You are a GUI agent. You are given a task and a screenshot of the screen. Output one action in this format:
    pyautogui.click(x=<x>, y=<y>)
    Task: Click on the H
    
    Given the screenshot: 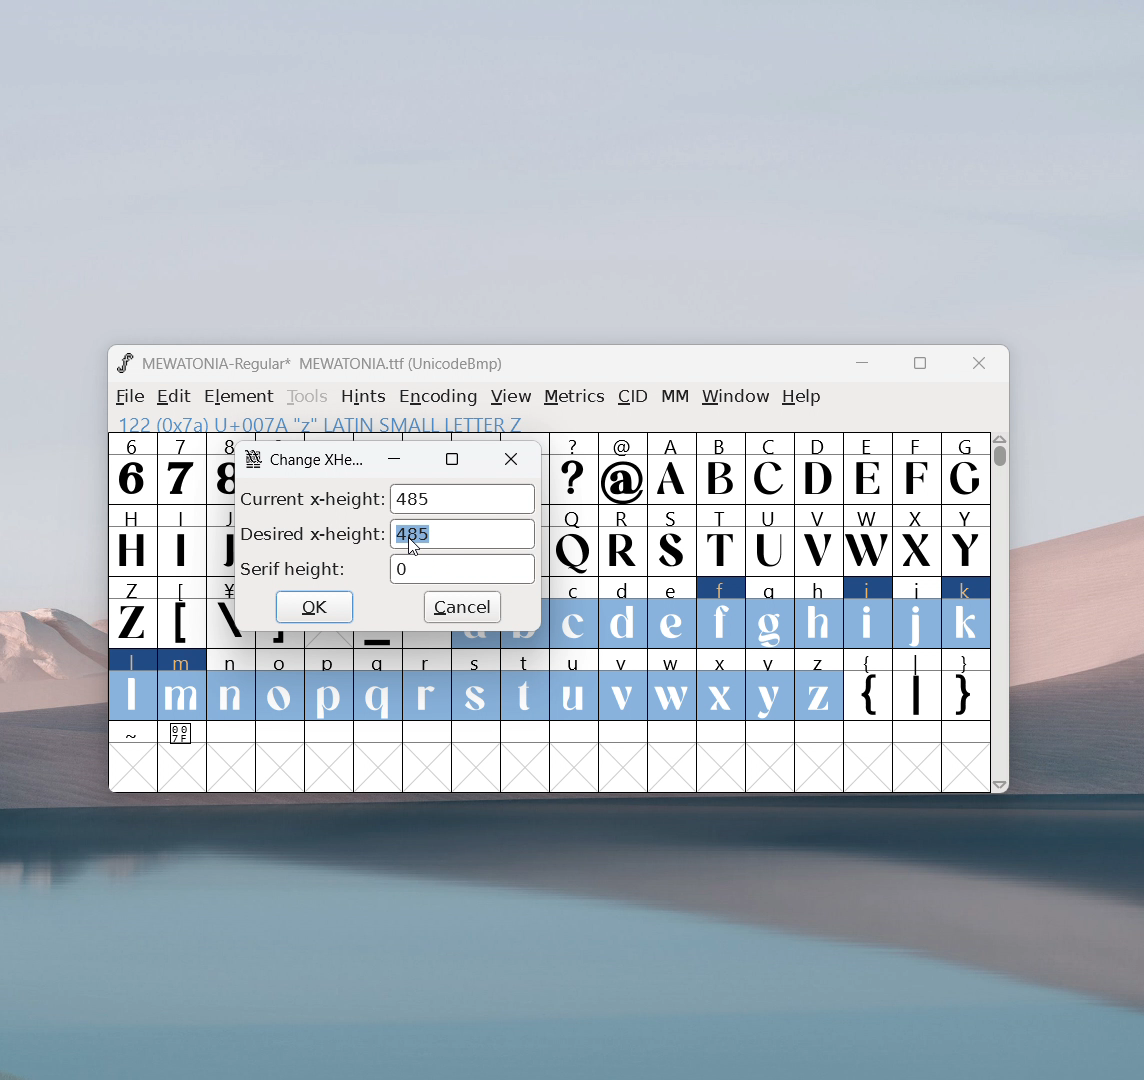 What is the action you would take?
    pyautogui.click(x=131, y=538)
    